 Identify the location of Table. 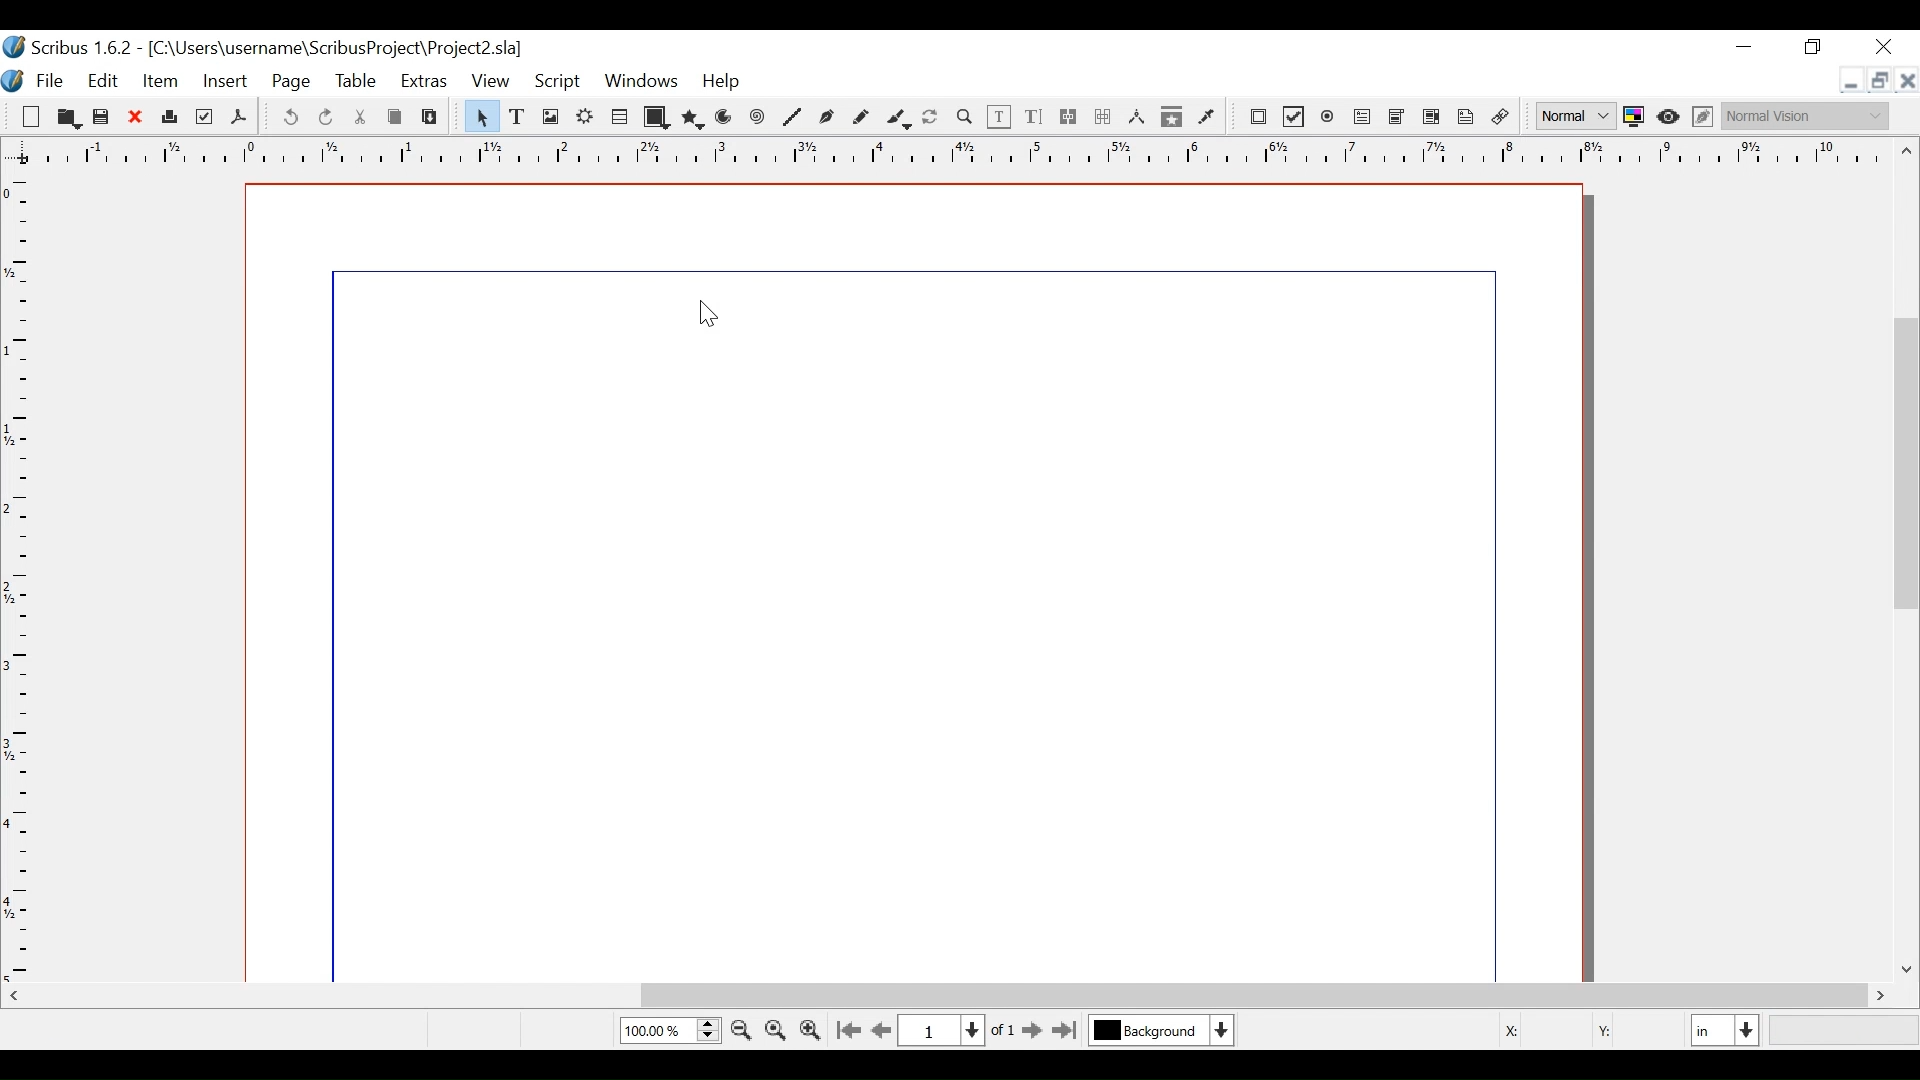
(620, 119).